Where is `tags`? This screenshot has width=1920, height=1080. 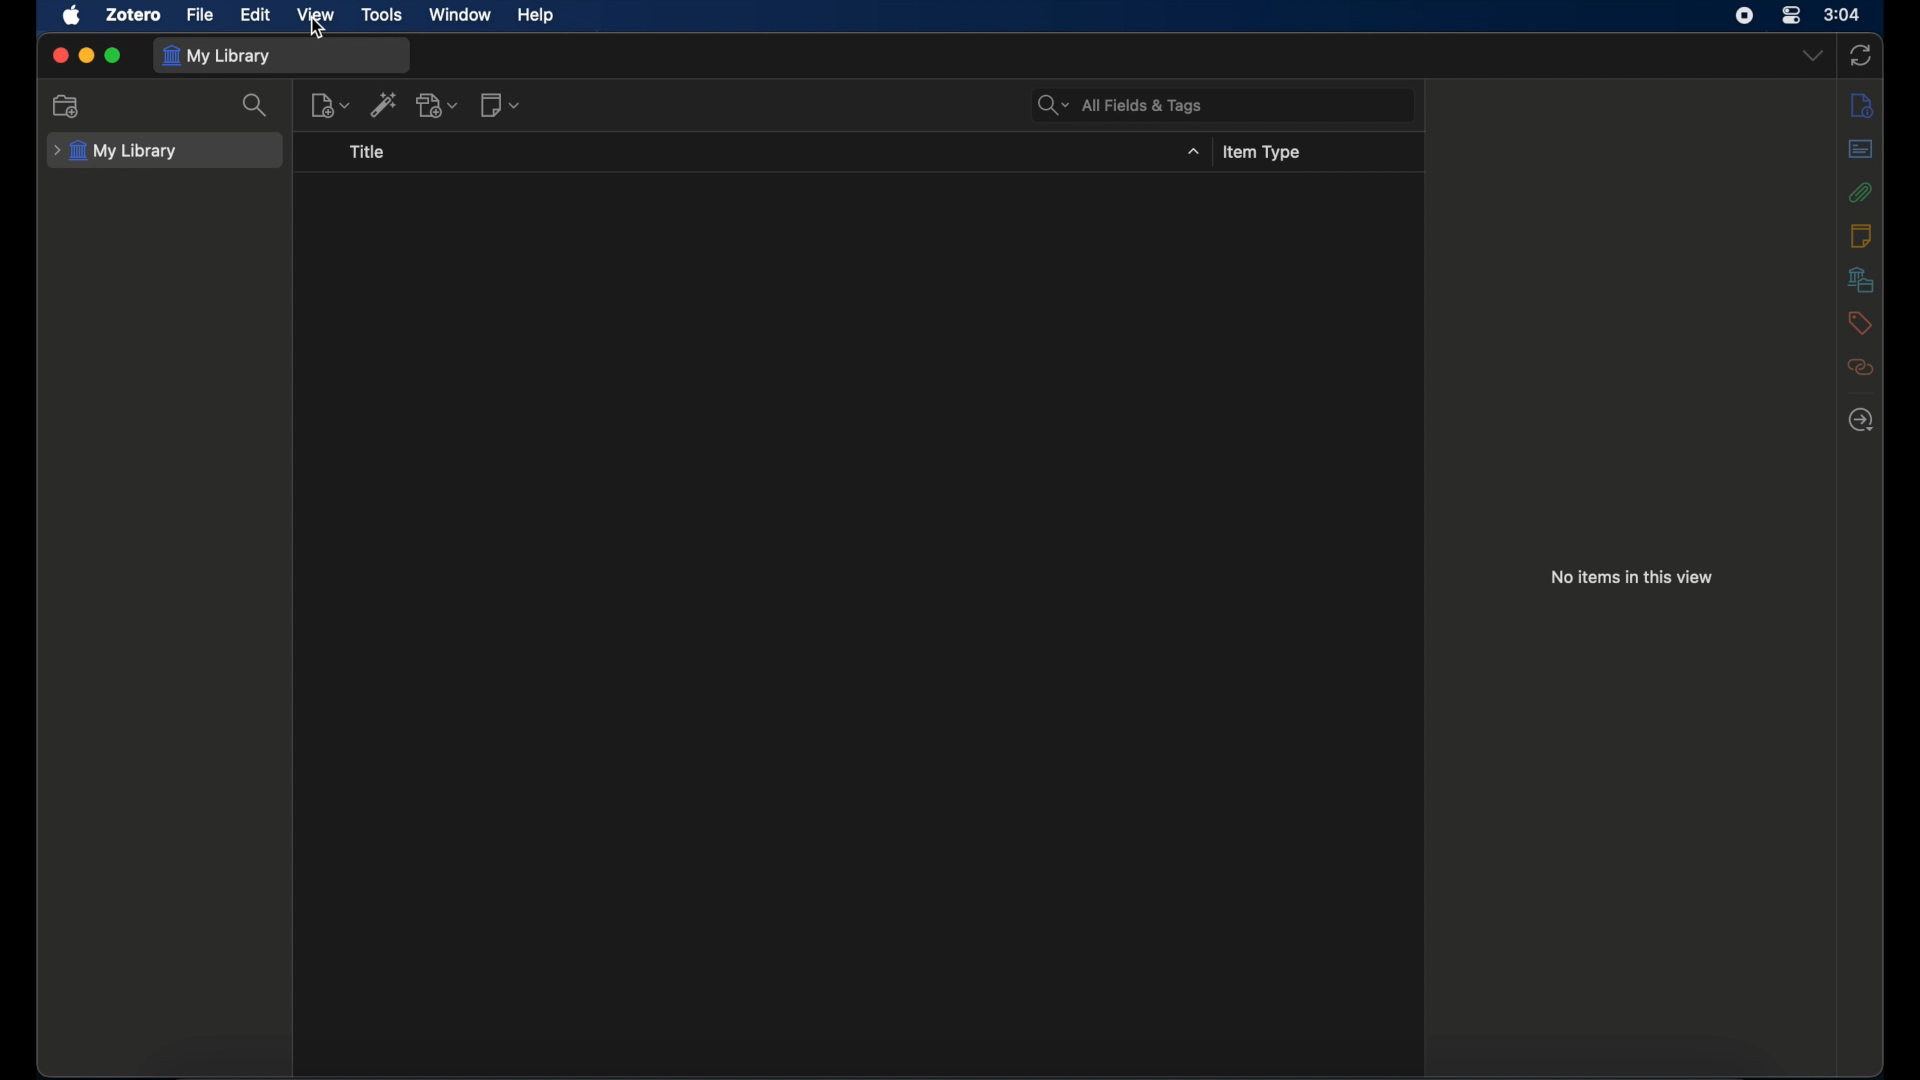 tags is located at coordinates (1859, 322).